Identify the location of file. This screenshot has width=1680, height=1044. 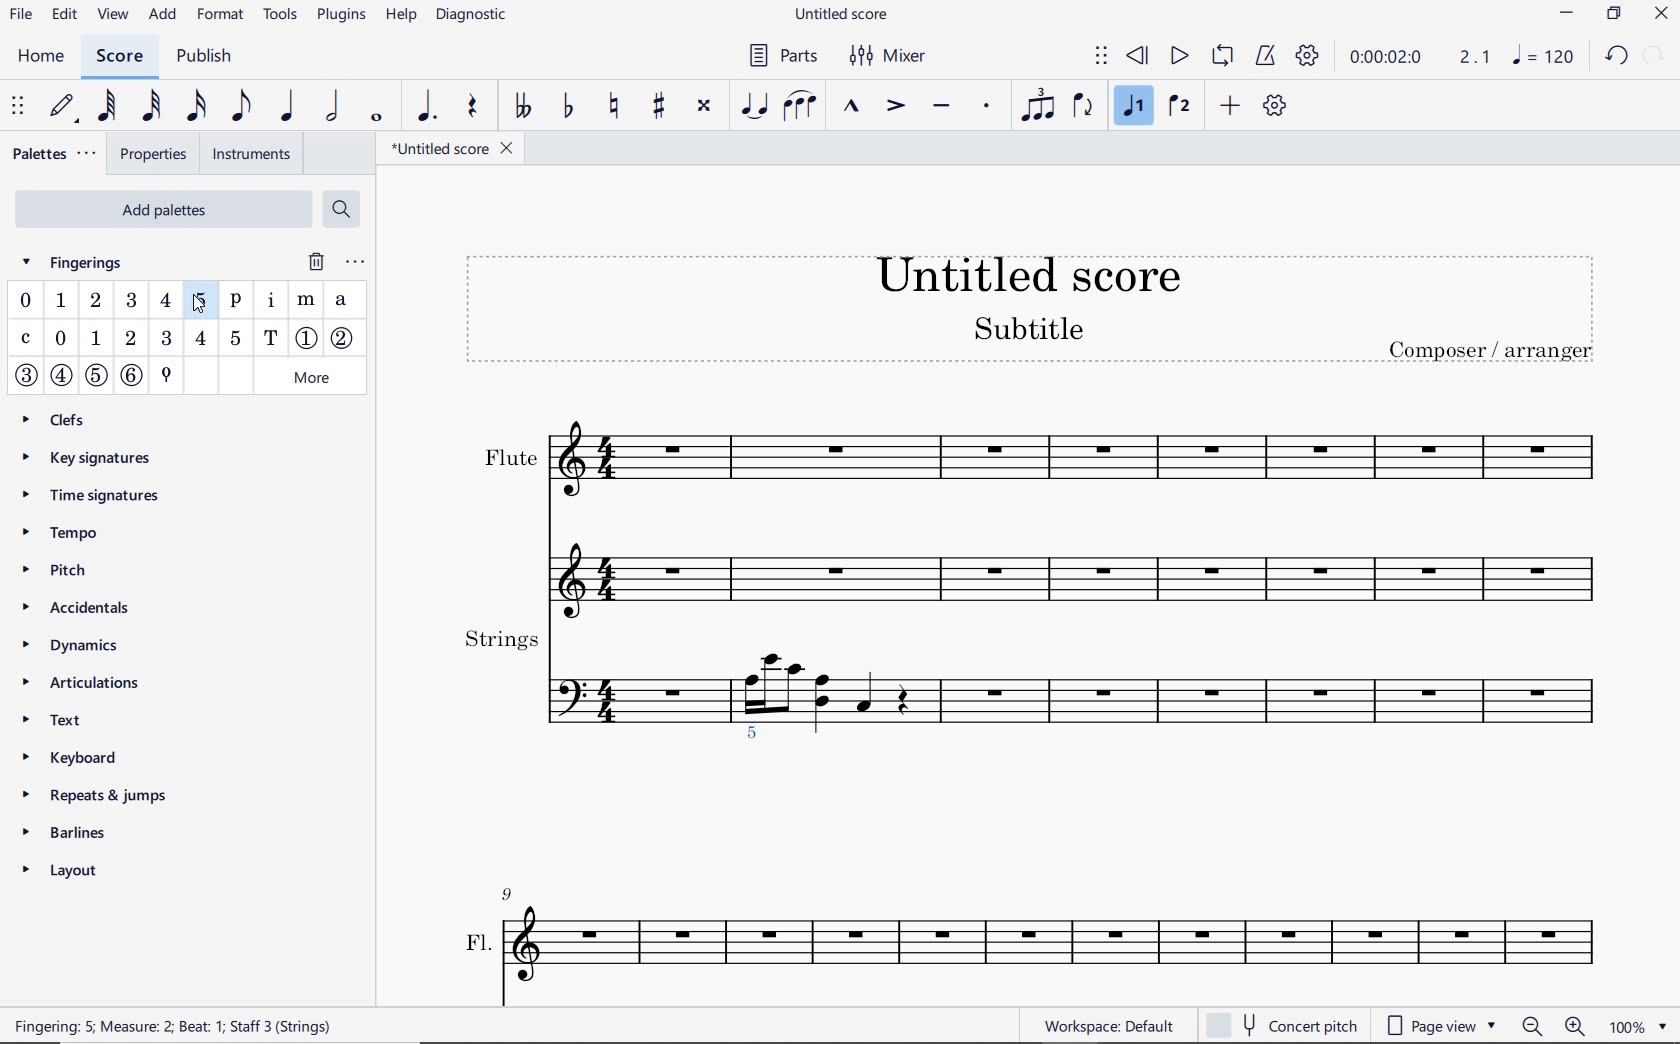
(21, 16).